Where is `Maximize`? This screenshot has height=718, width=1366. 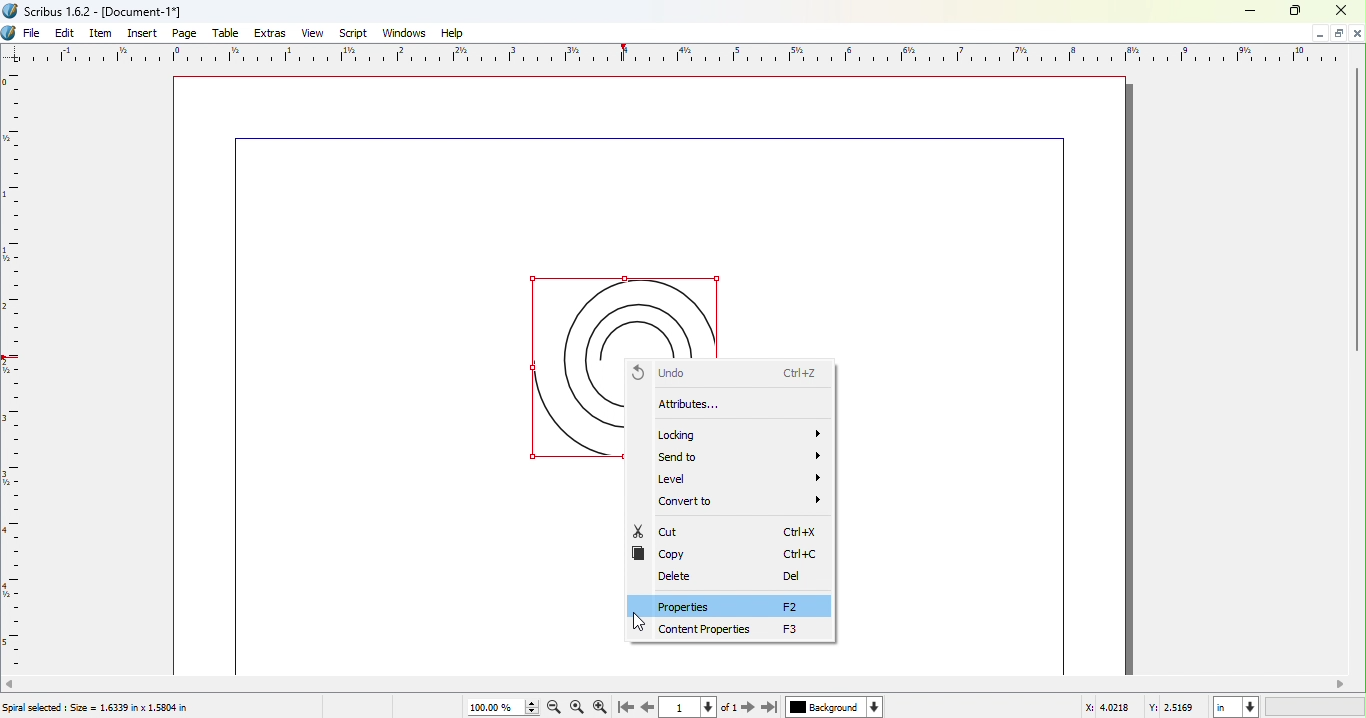
Maximize is located at coordinates (1296, 11).